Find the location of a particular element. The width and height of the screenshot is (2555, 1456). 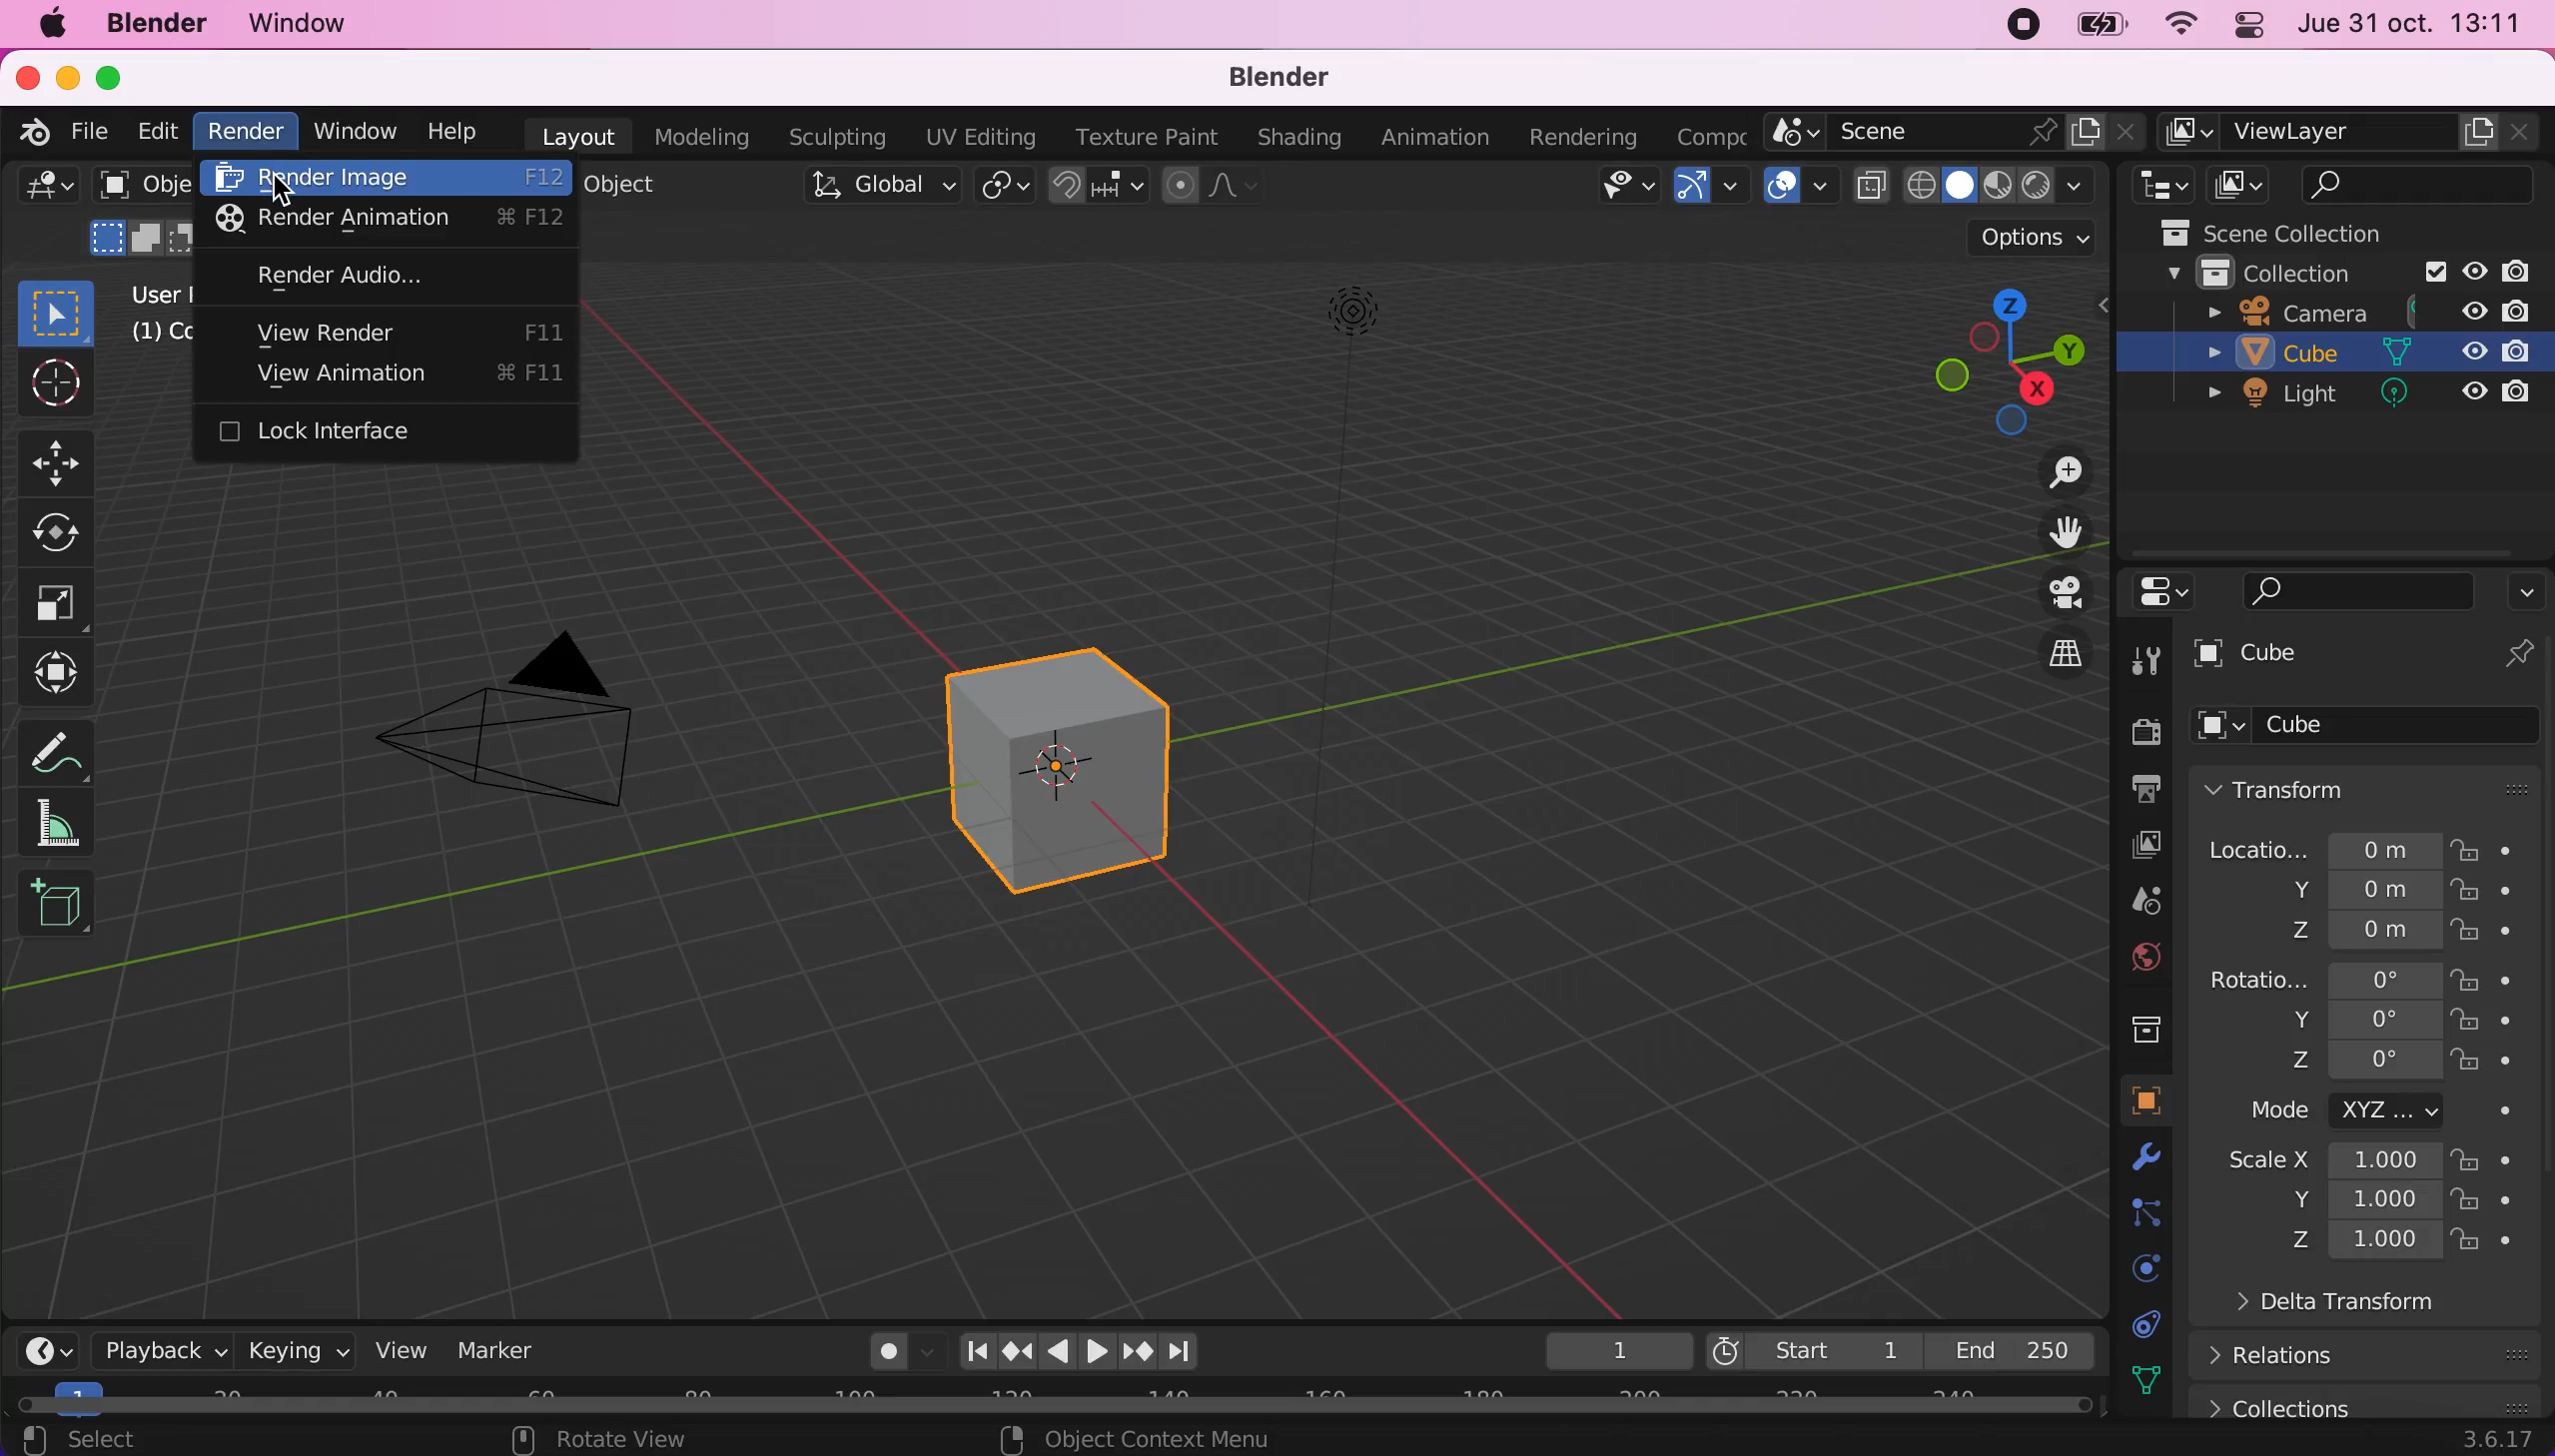

collections is located at coordinates (2365, 1400).